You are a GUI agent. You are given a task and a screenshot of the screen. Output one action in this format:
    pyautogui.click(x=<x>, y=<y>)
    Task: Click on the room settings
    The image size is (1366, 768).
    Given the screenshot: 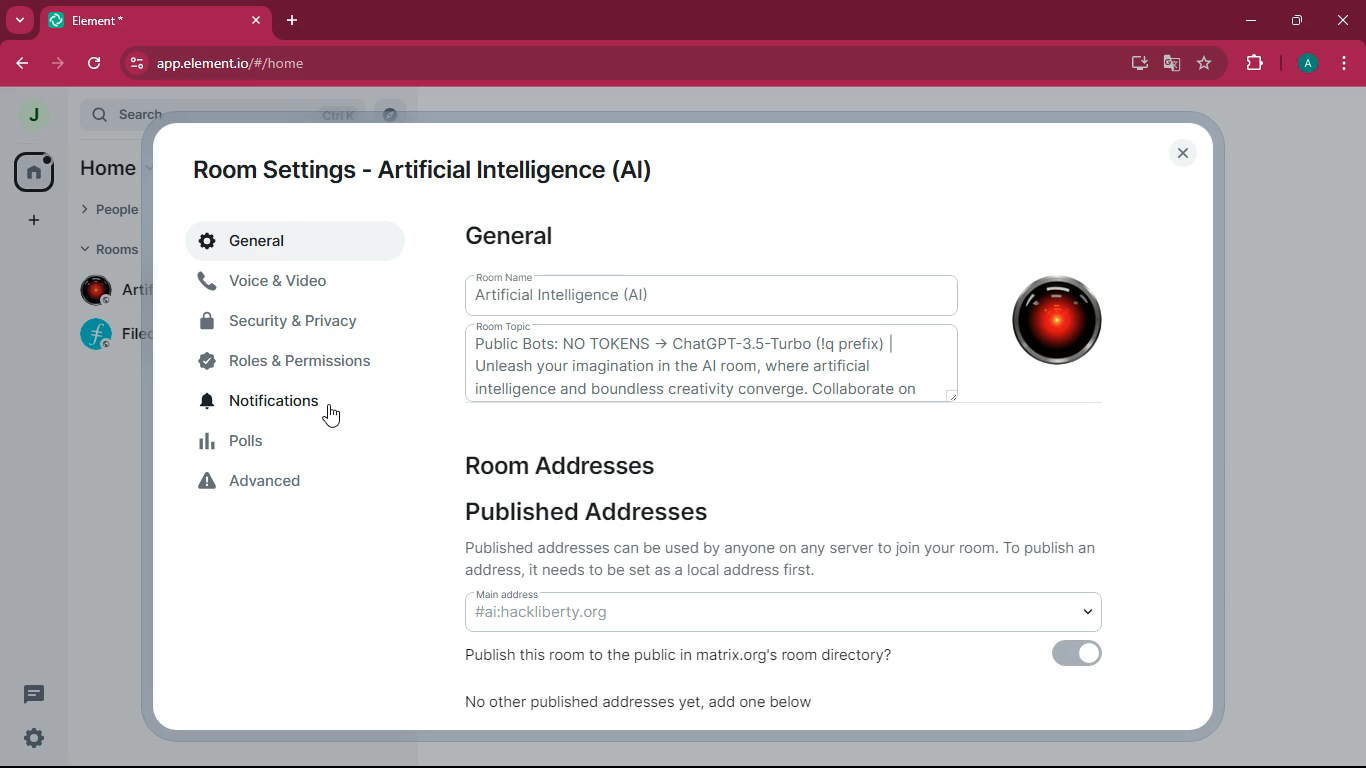 What is the action you would take?
    pyautogui.click(x=433, y=166)
    